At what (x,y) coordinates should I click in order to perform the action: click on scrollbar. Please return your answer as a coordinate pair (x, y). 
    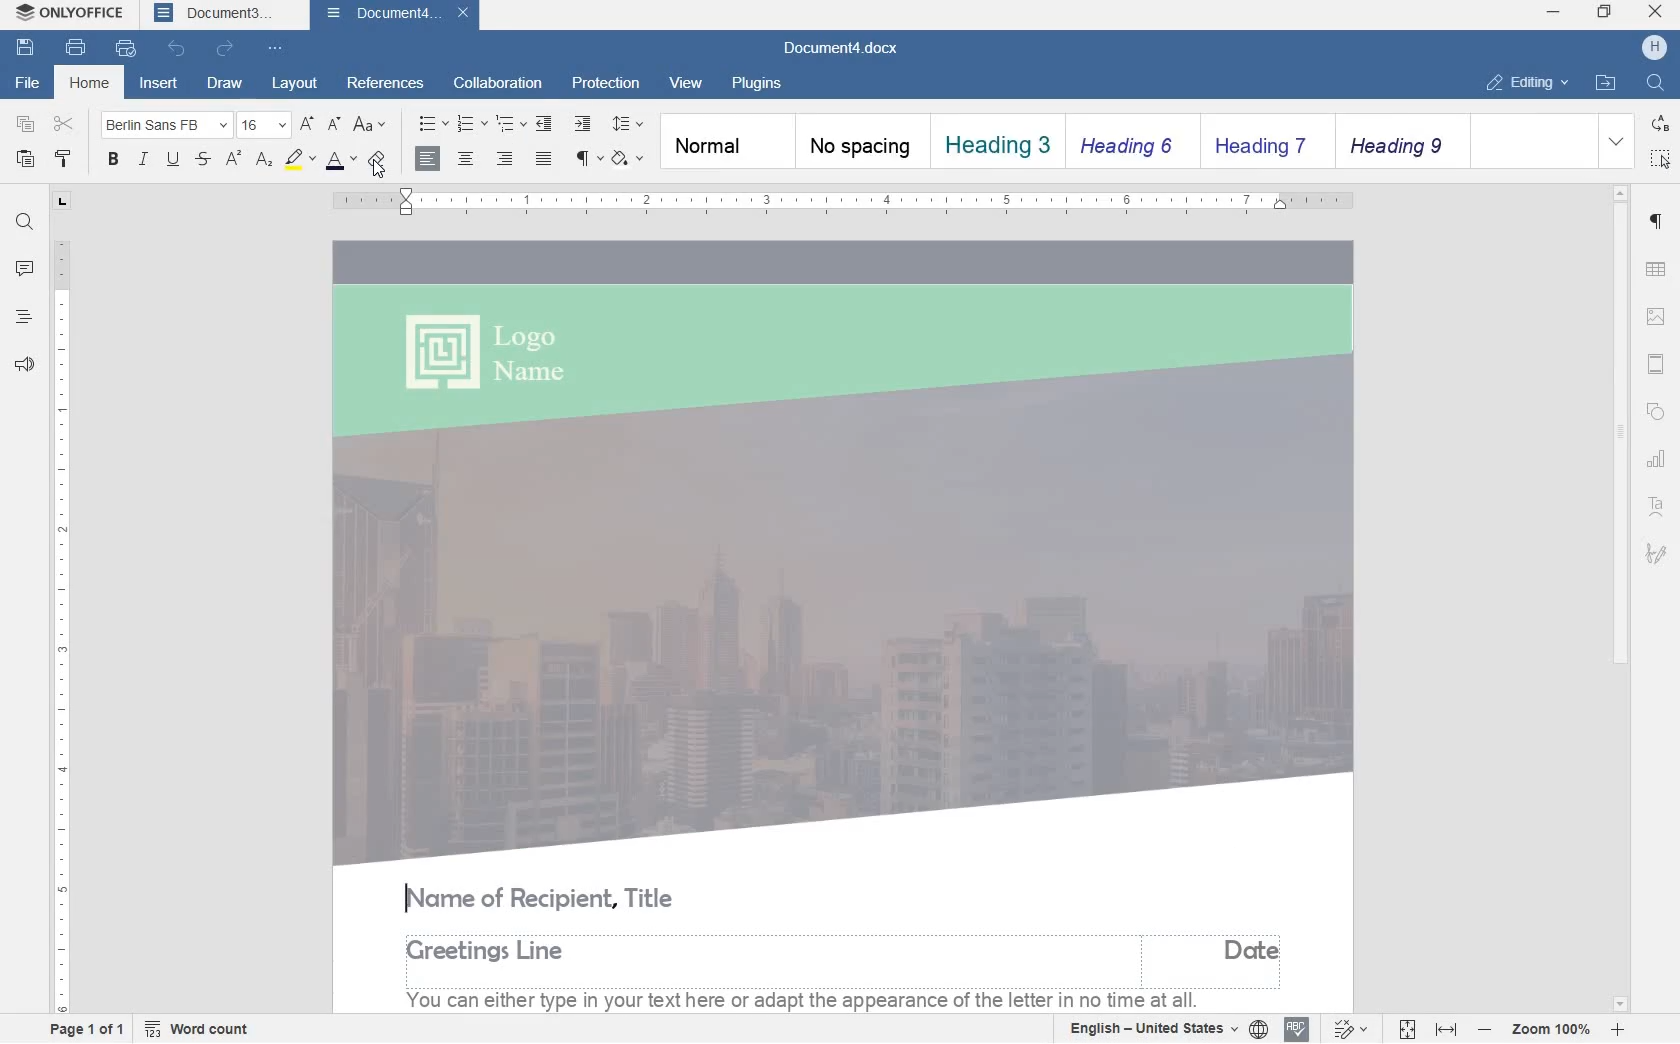
    Looking at the image, I should click on (1621, 599).